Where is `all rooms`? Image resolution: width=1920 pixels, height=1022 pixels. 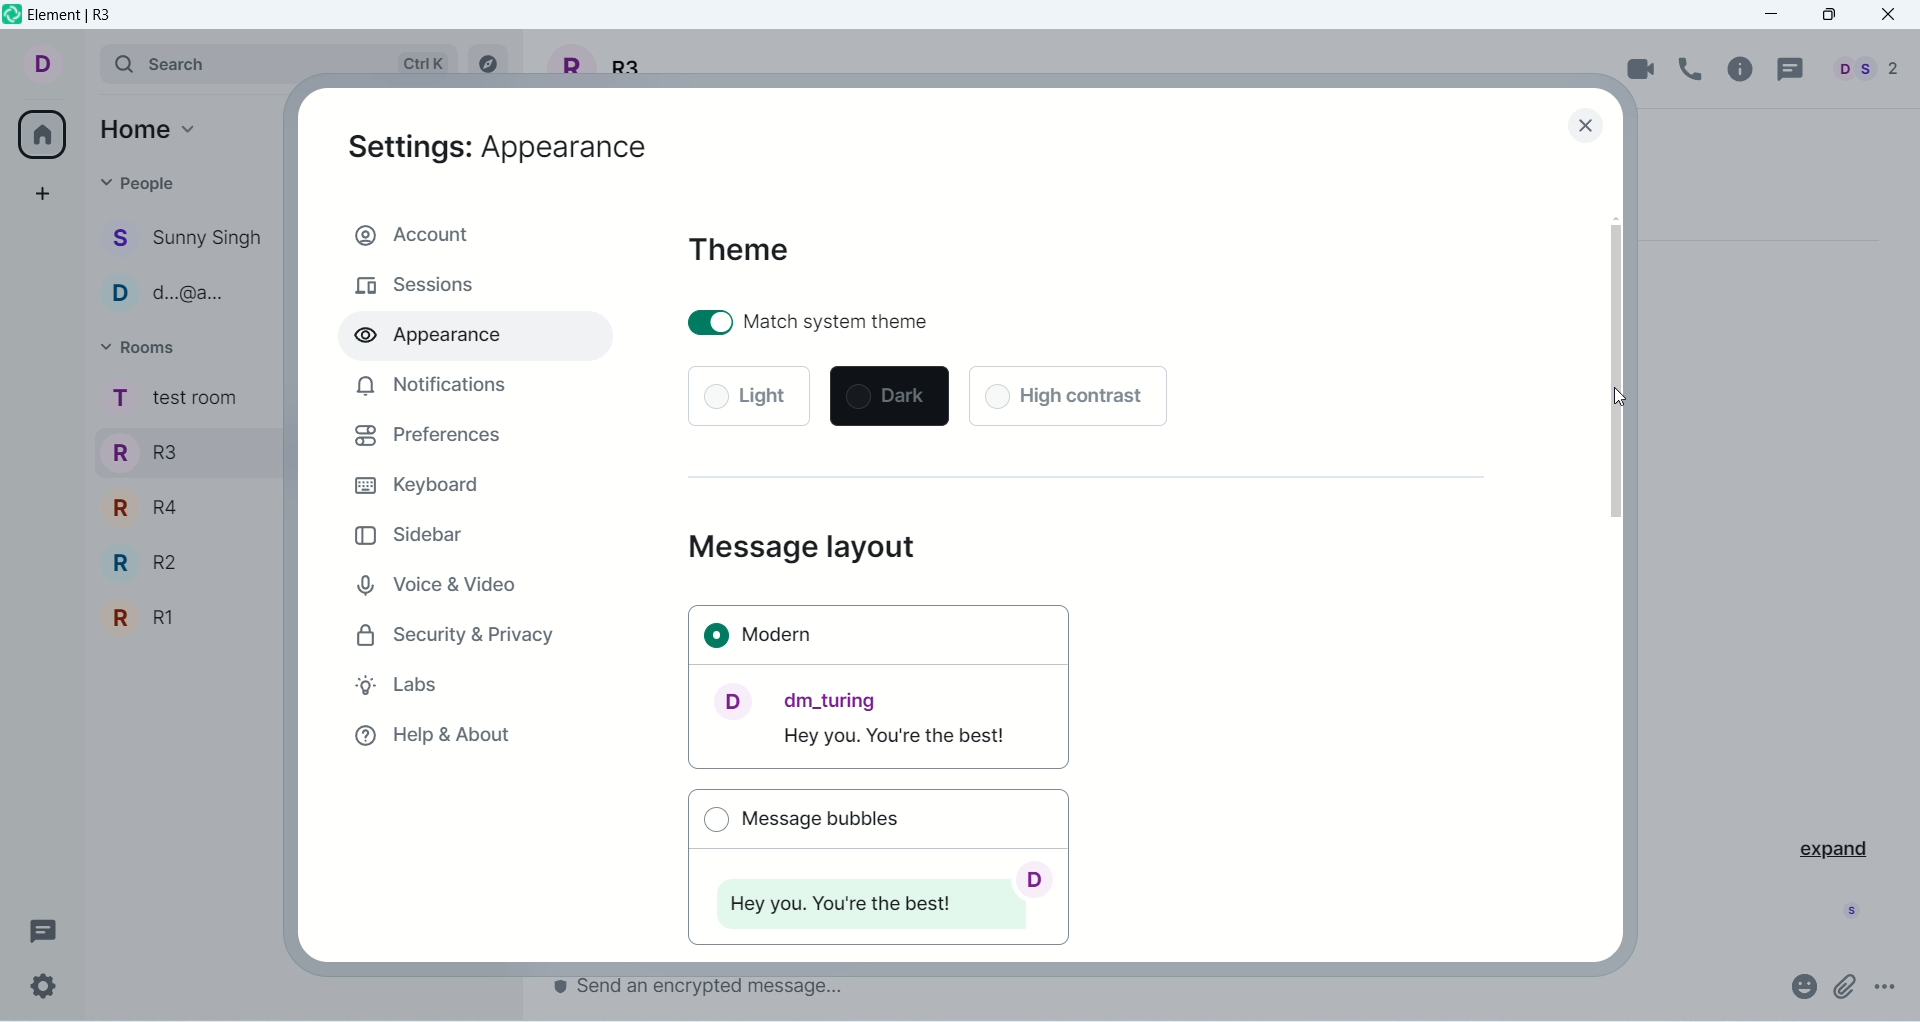
all rooms is located at coordinates (37, 134).